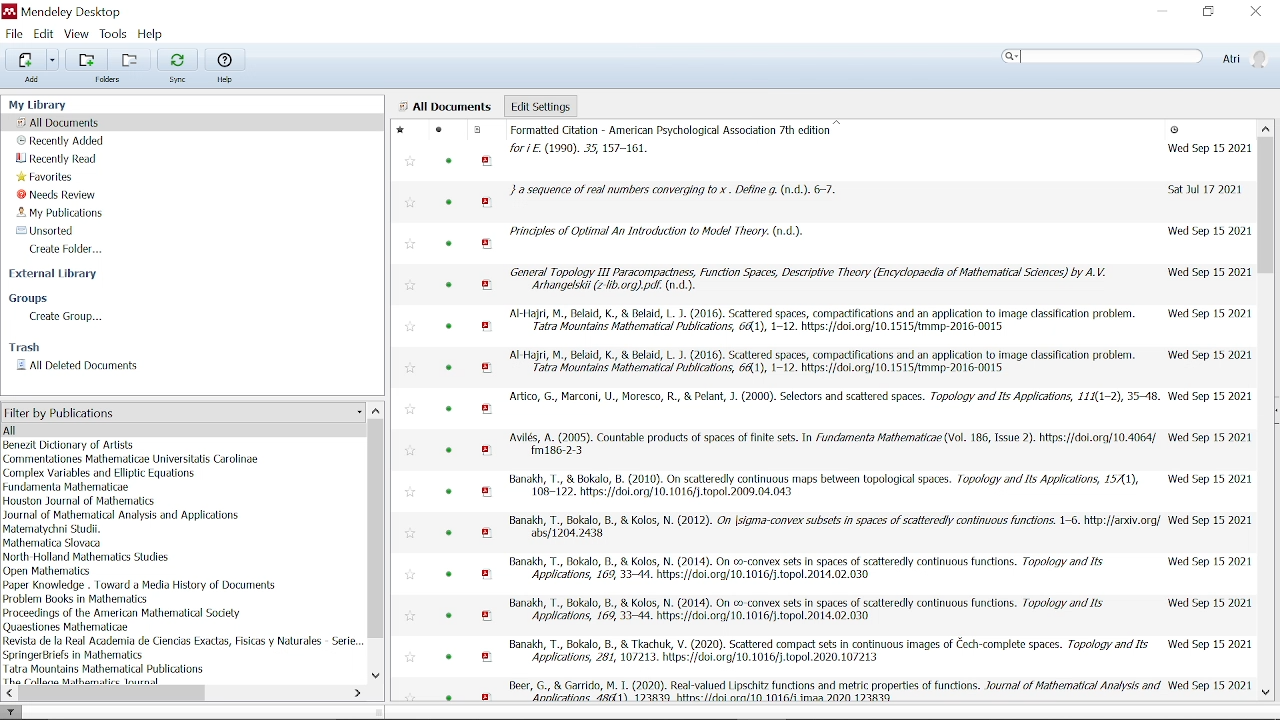 Image resolution: width=1280 pixels, height=720 pixels. I want to click on Profile, so click(1245, 58).